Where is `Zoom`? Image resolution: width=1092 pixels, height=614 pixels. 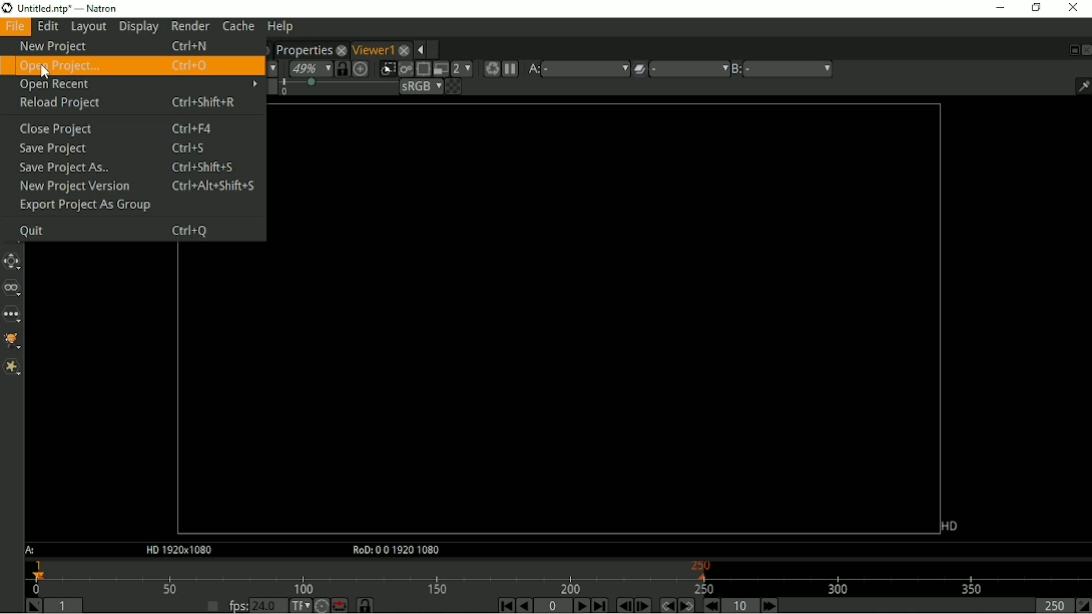 Zoom is located at coordinates (309, 68).